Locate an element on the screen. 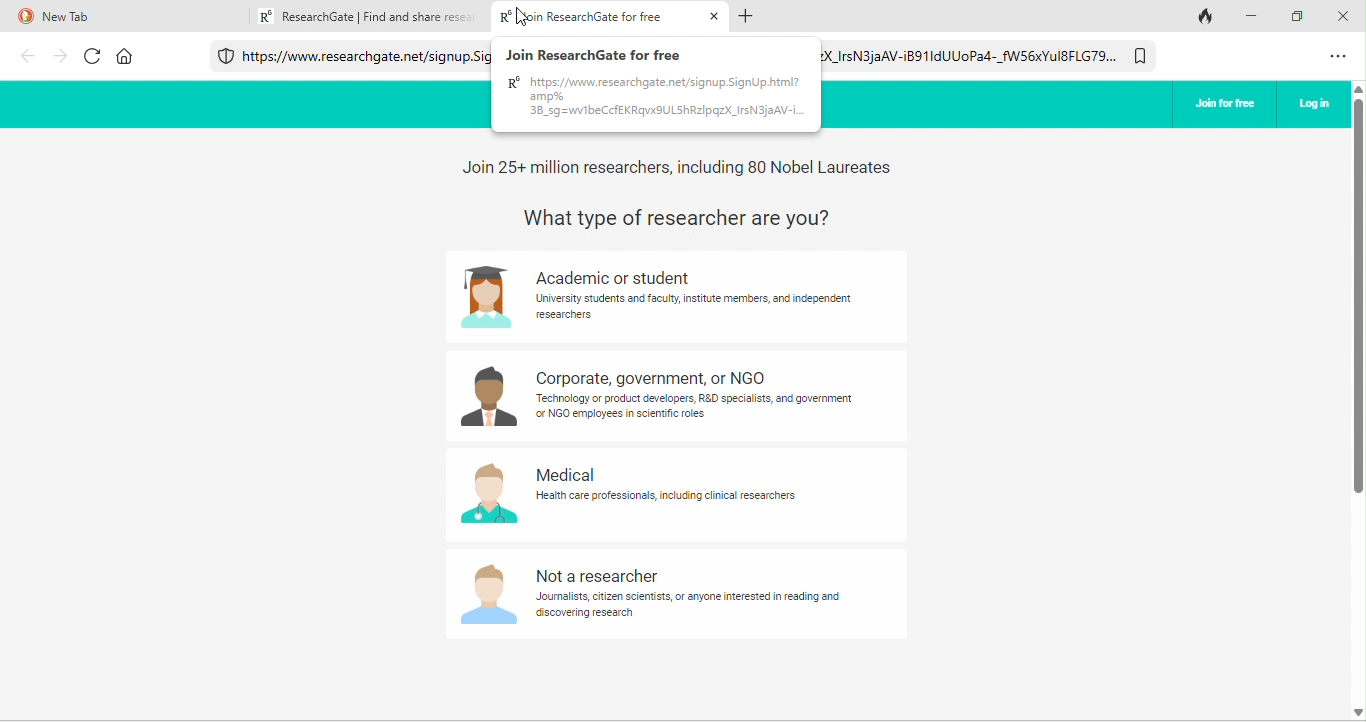  Medical
Health care professionals, including clinical researchers is located at coordinates (666, 484).